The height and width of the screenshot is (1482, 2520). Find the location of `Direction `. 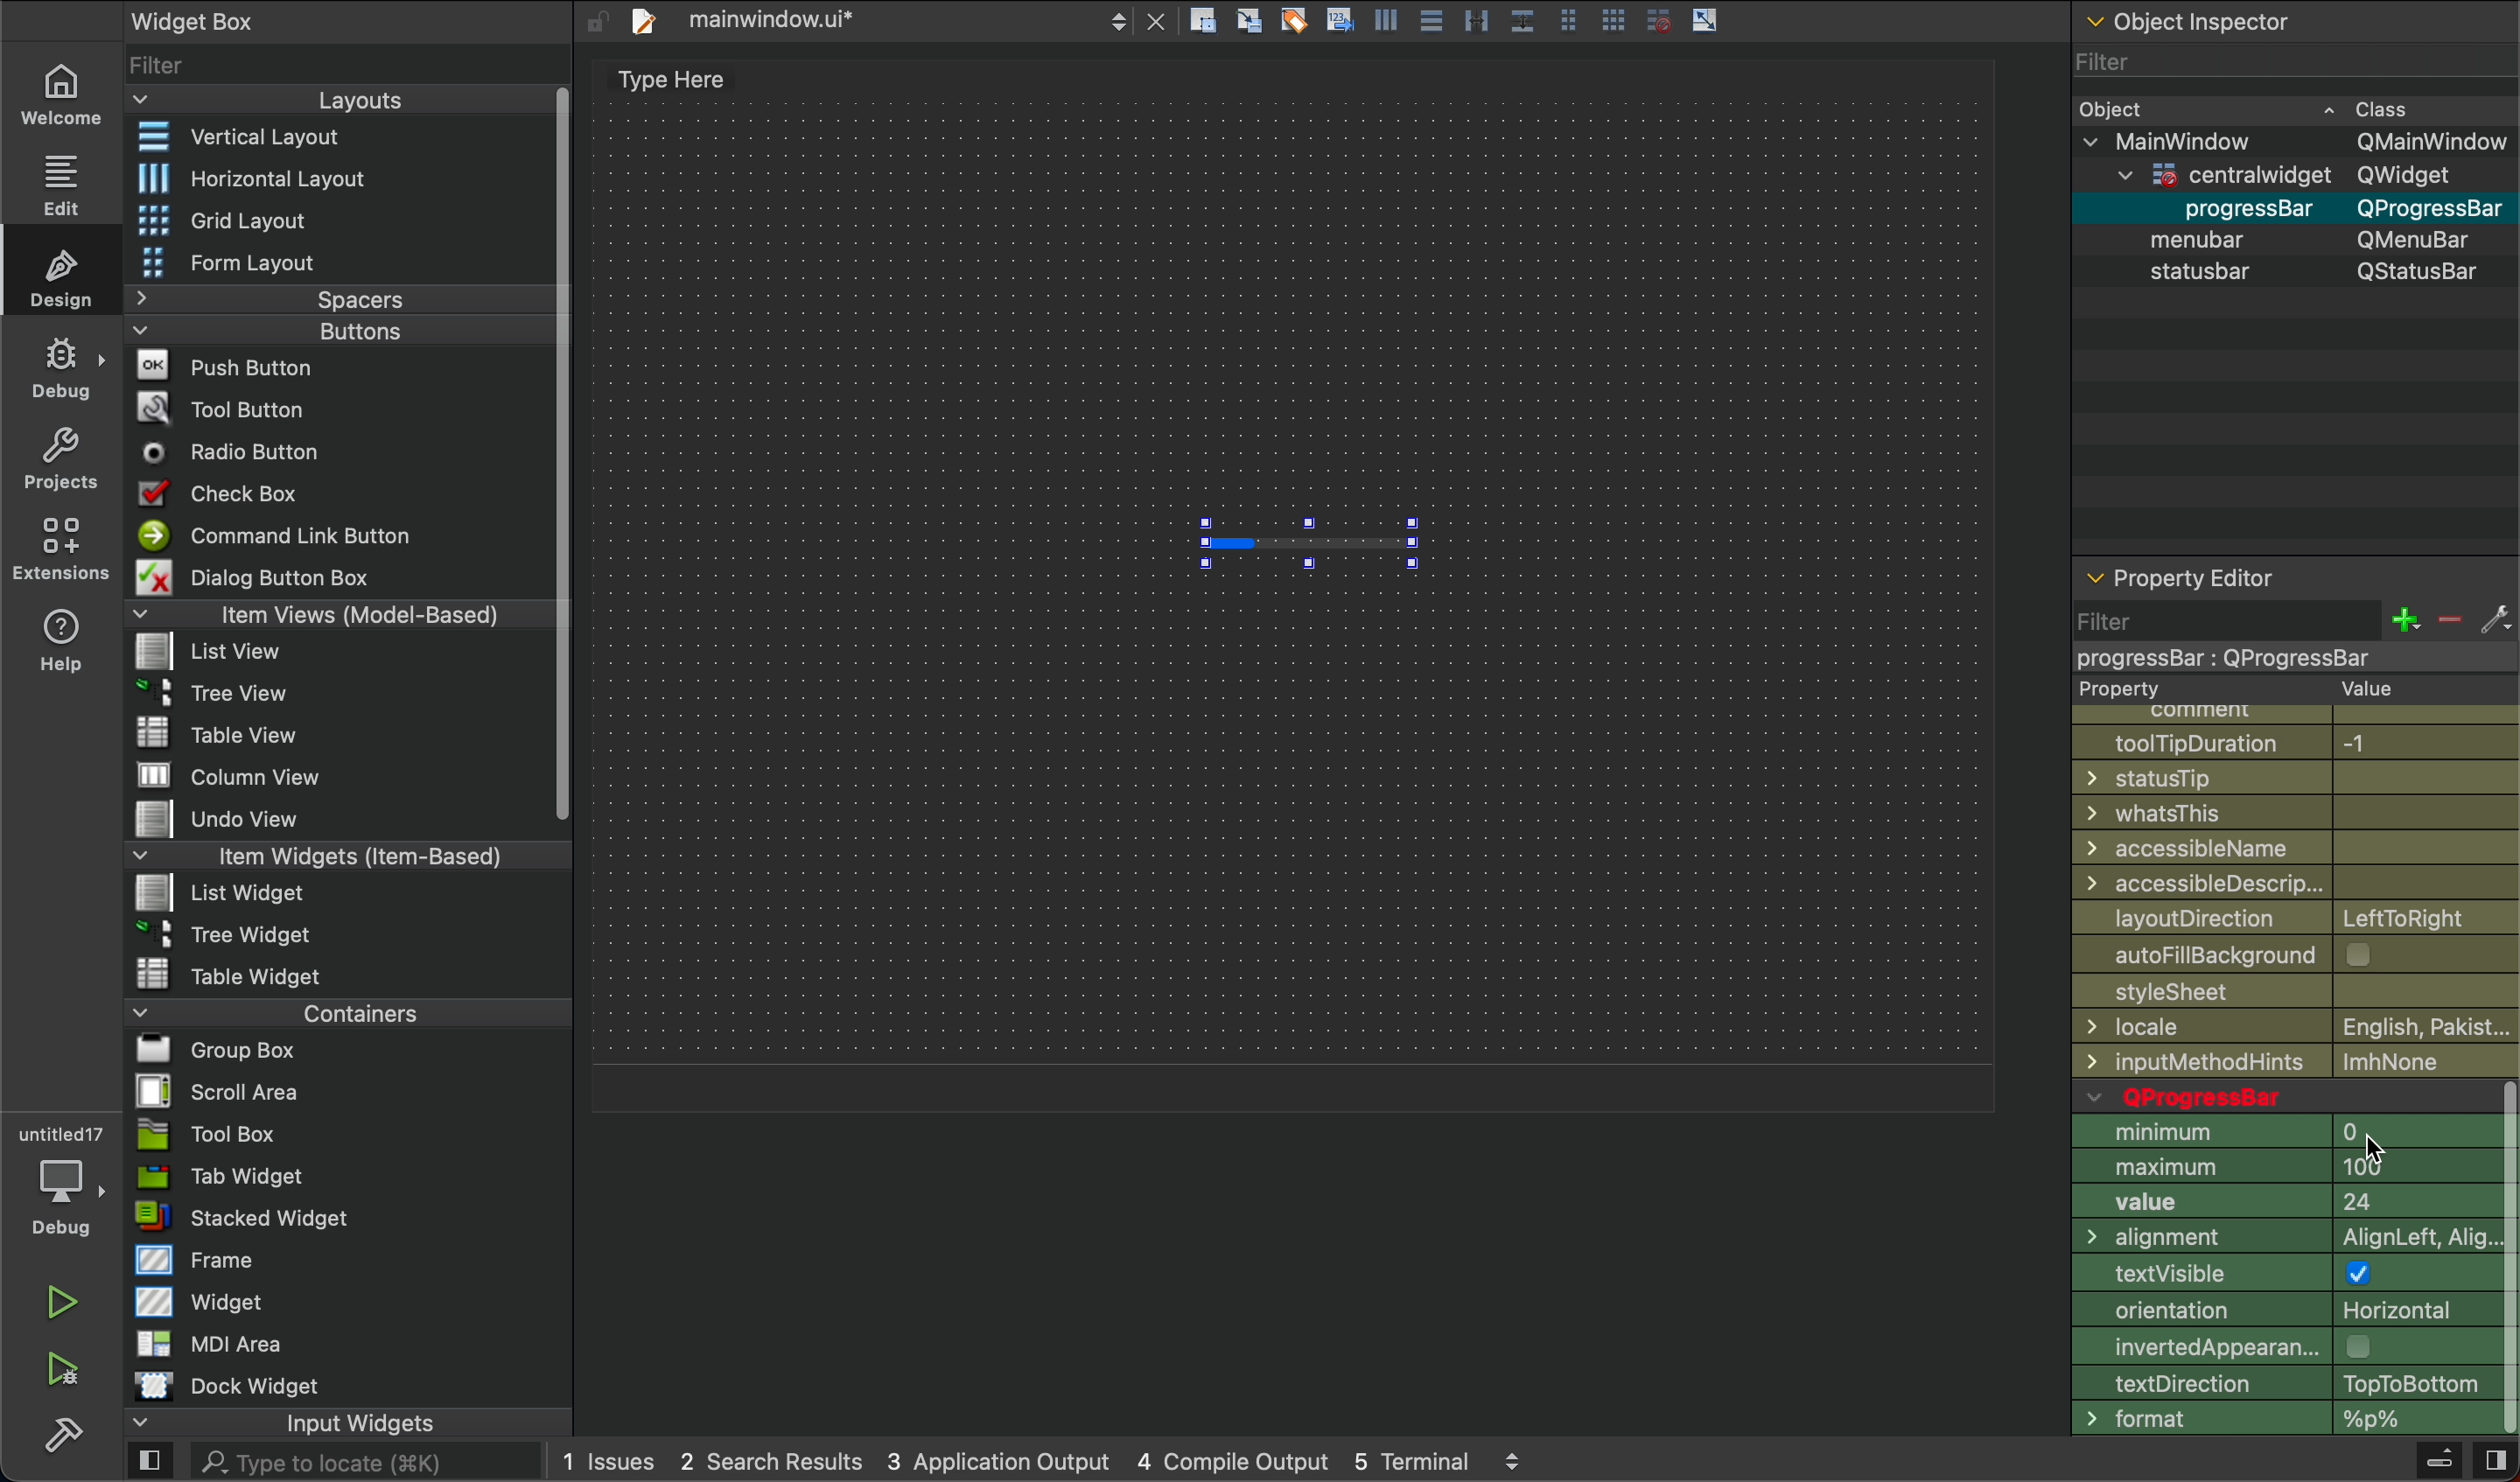

Direction  is located at coordinates (2277, 1383).